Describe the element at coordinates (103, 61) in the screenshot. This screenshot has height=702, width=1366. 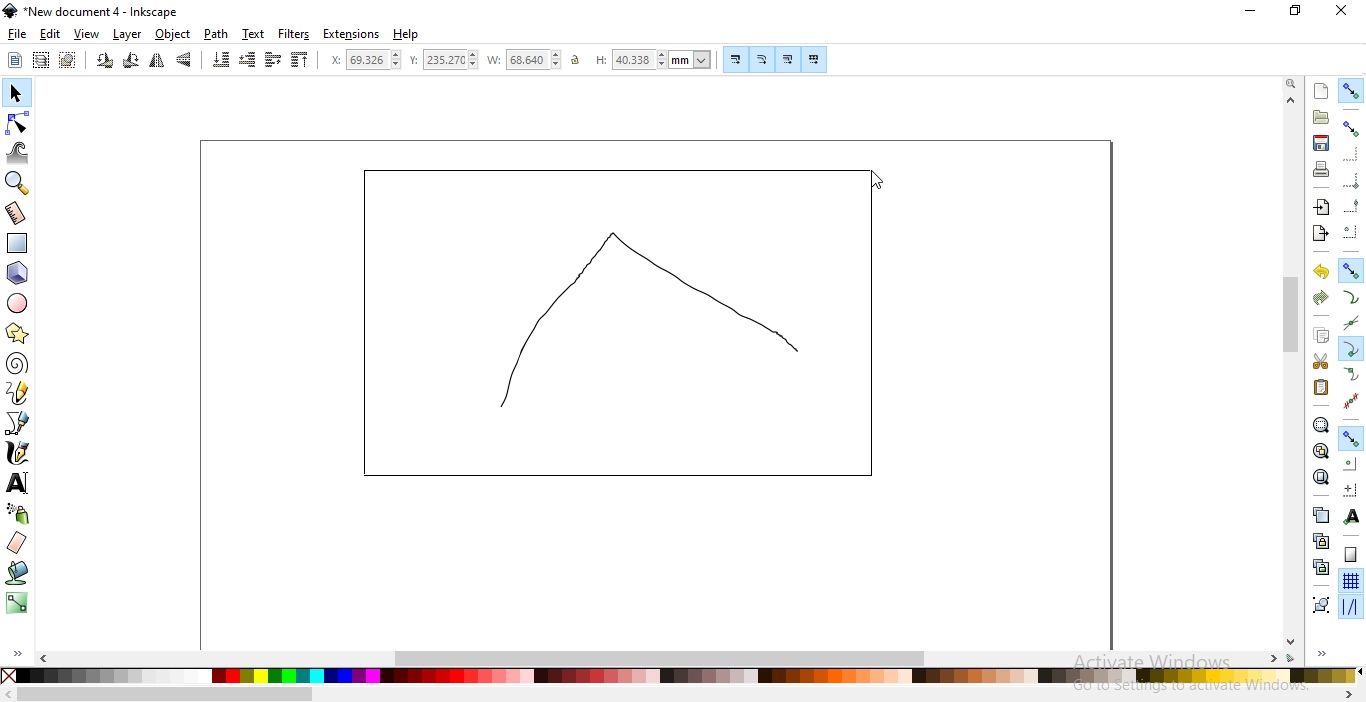
I see `rotate 90 counter clockwise` at that location.